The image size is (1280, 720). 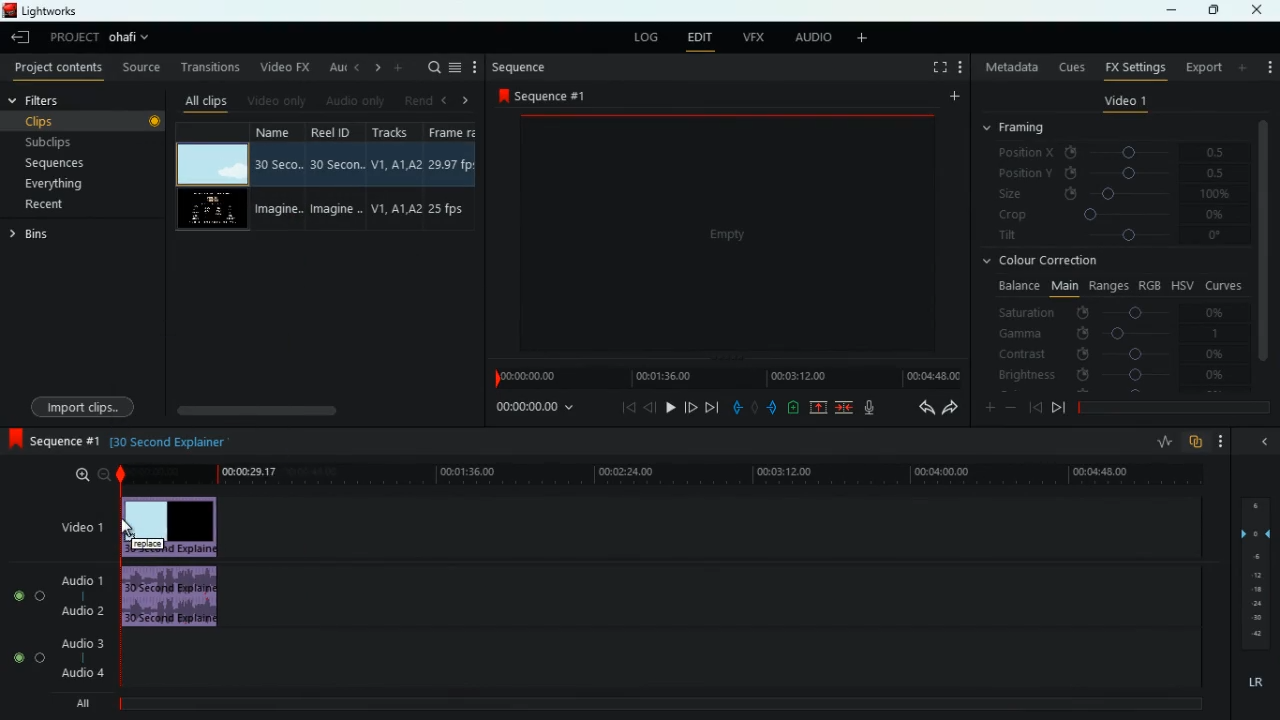 I want to click on V1, A1, A2, so click(x=396, y=210).